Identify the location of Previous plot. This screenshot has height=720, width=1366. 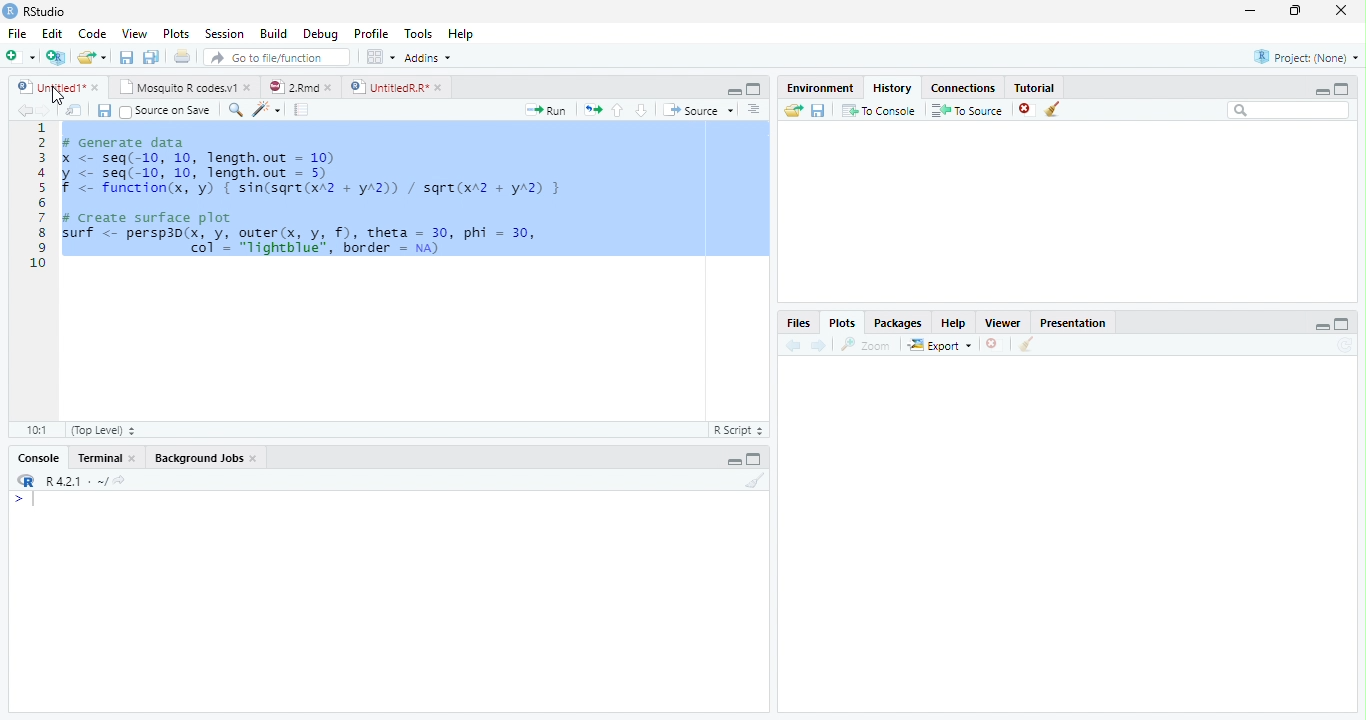
(793, 345).